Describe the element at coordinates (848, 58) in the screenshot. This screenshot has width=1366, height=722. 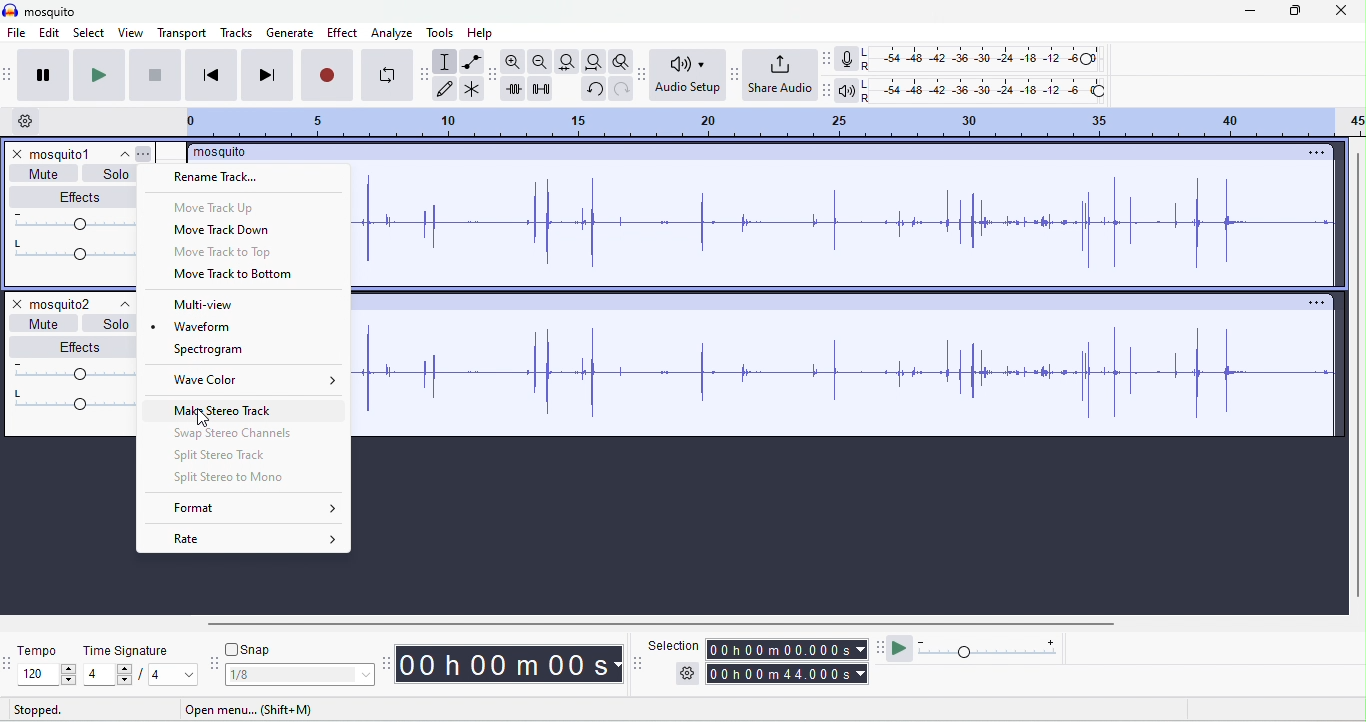
I see `record meter` at that location.